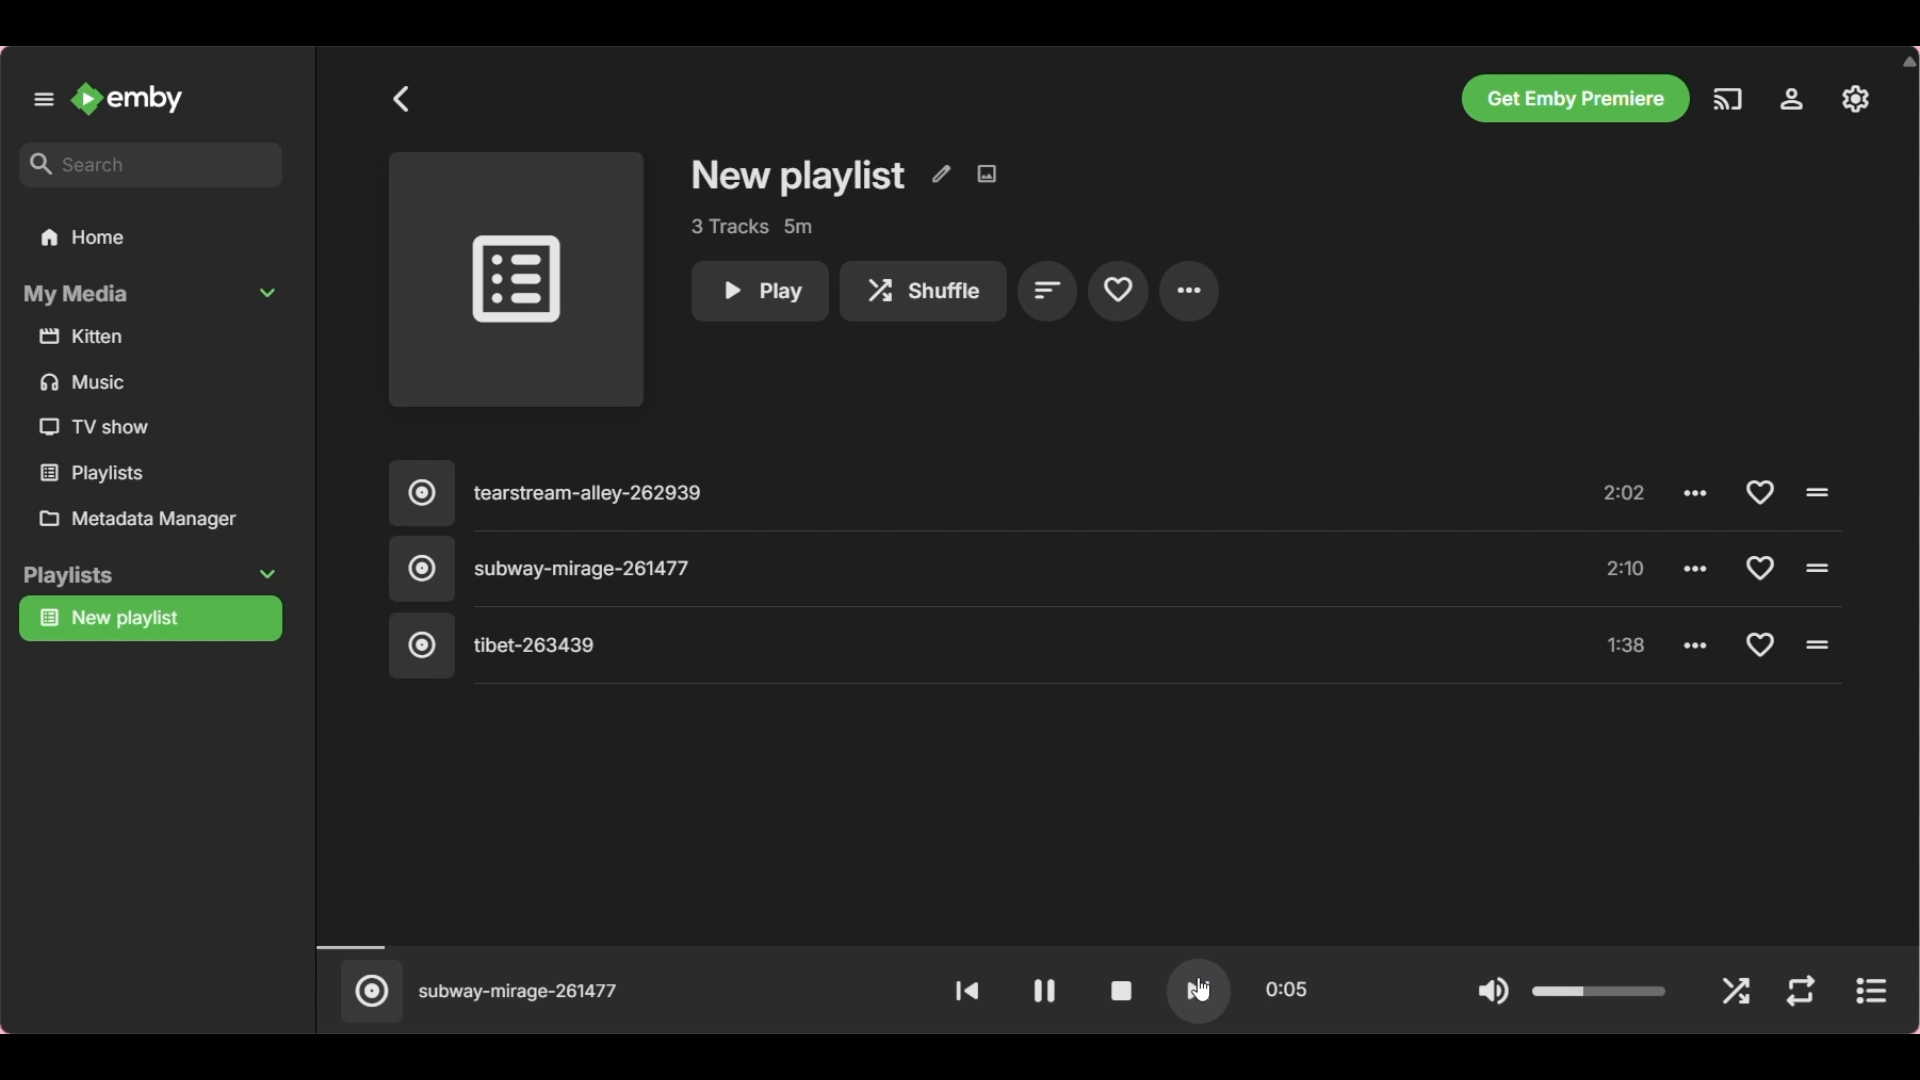 The height and width of the screenshot is (1080, 1920). Describe the element at coordinates (1100, 944) in the screenshot. I see `Timeline of current song` at that location.